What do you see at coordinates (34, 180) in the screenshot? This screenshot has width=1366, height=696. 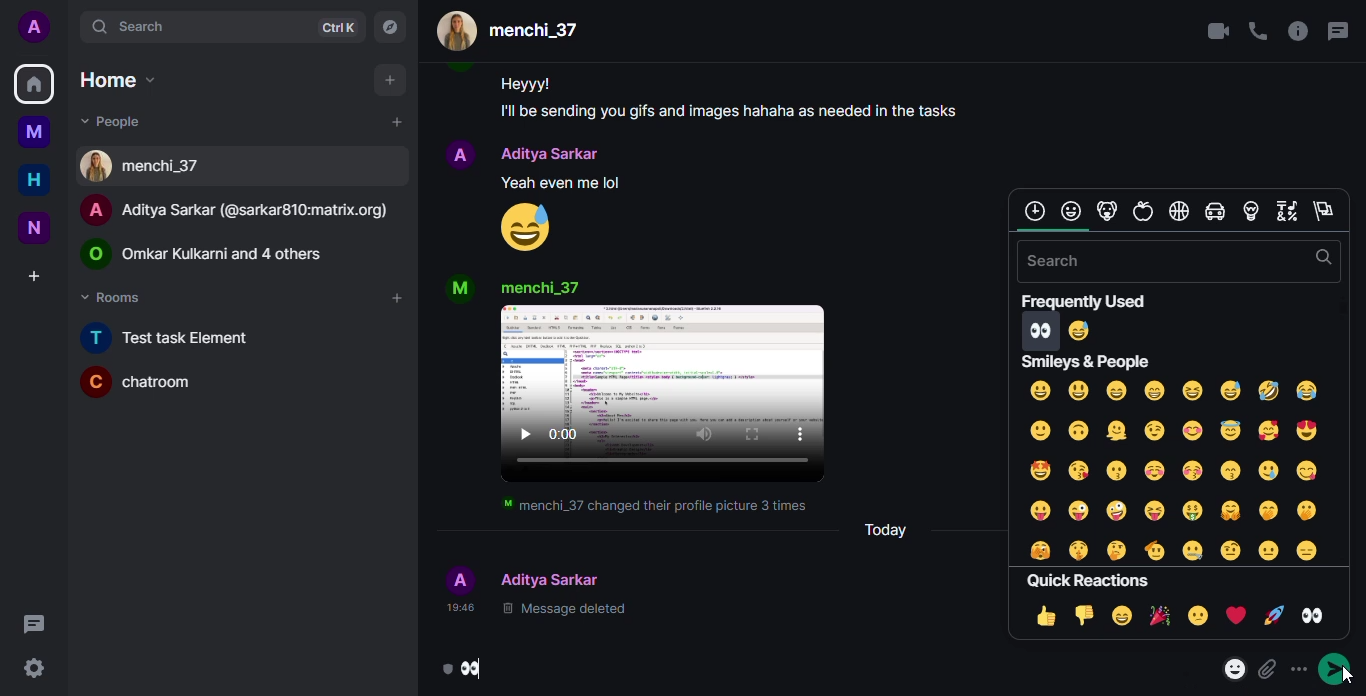 I see `home` at bounding box center [34, 180].